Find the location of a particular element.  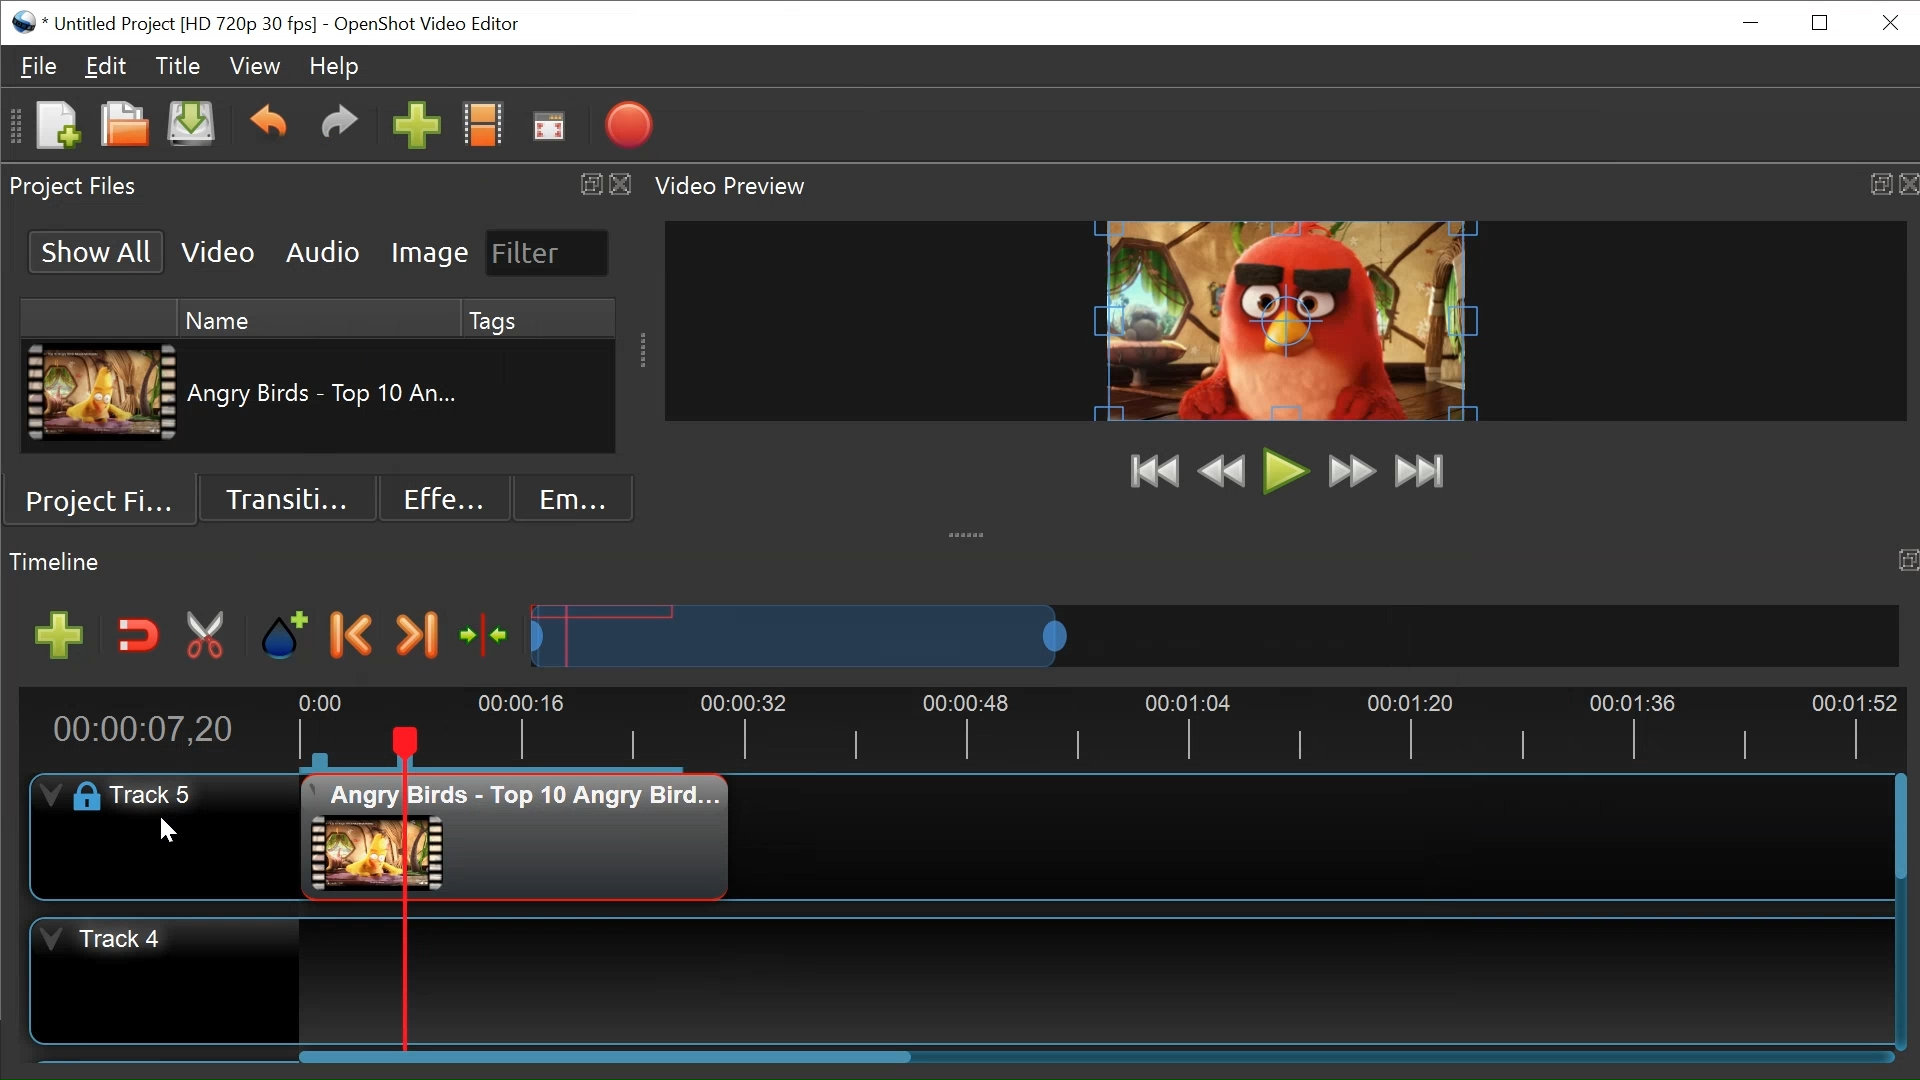

Project Name is located at coordinates (183, 25).